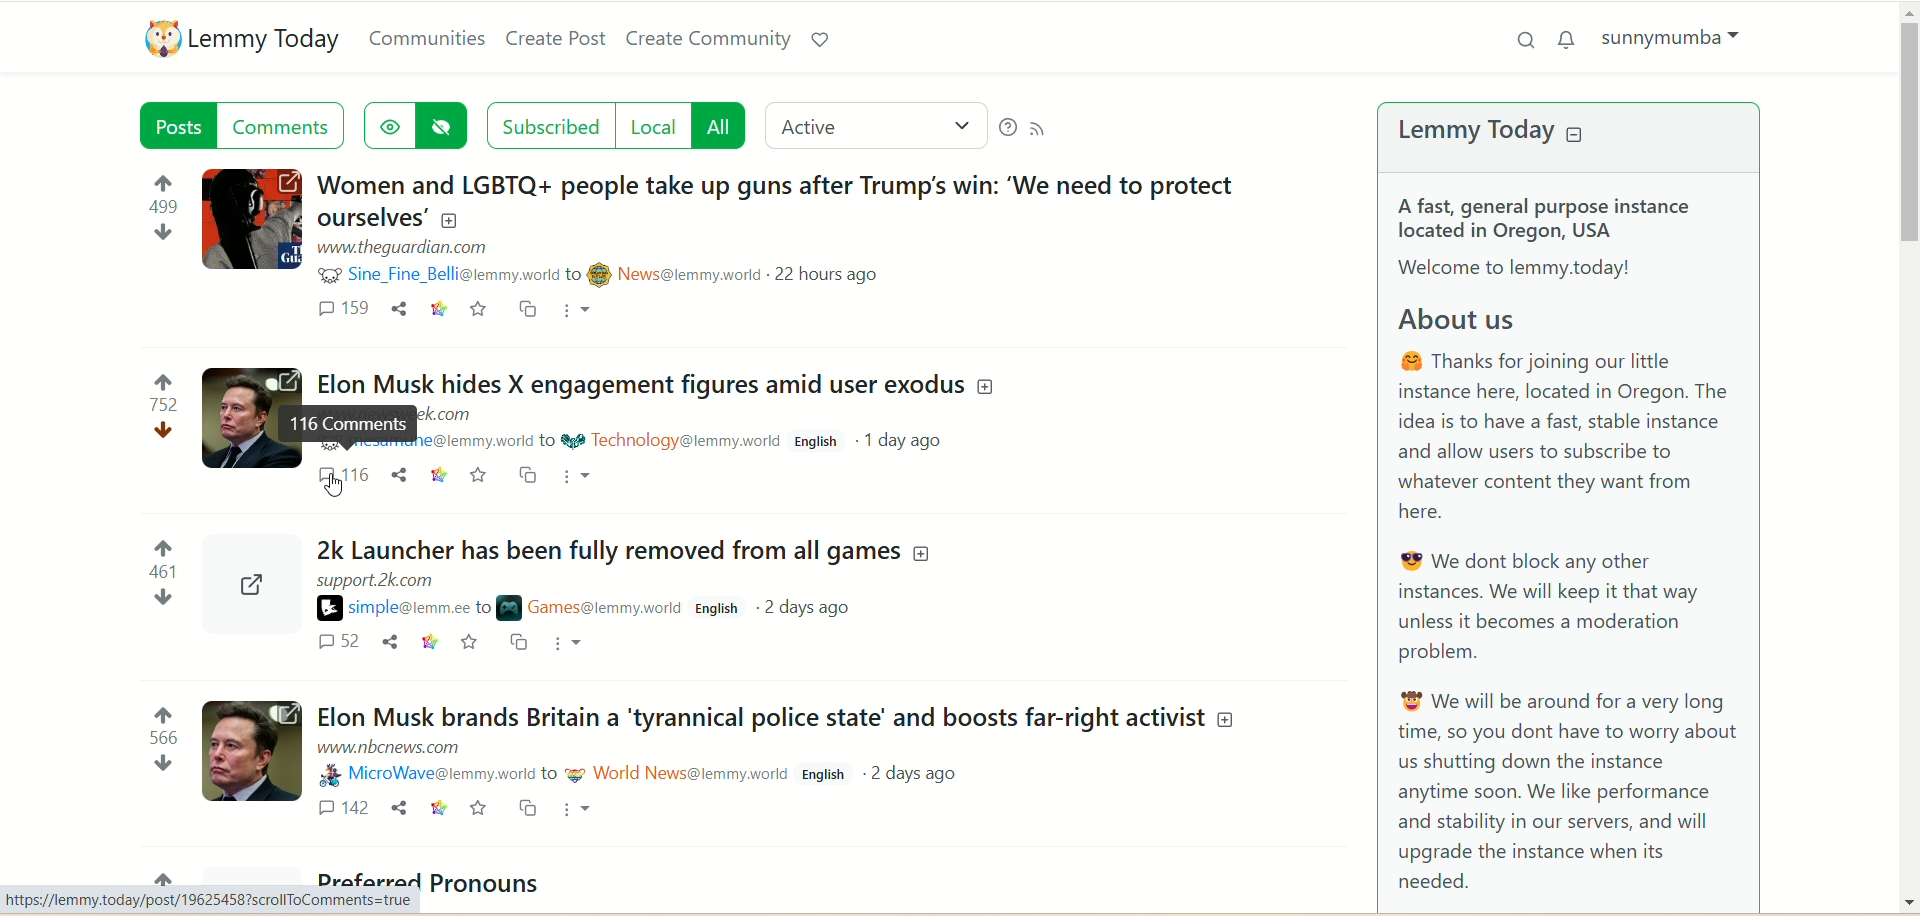  I want to click on support lemmy, so click(823, 40).